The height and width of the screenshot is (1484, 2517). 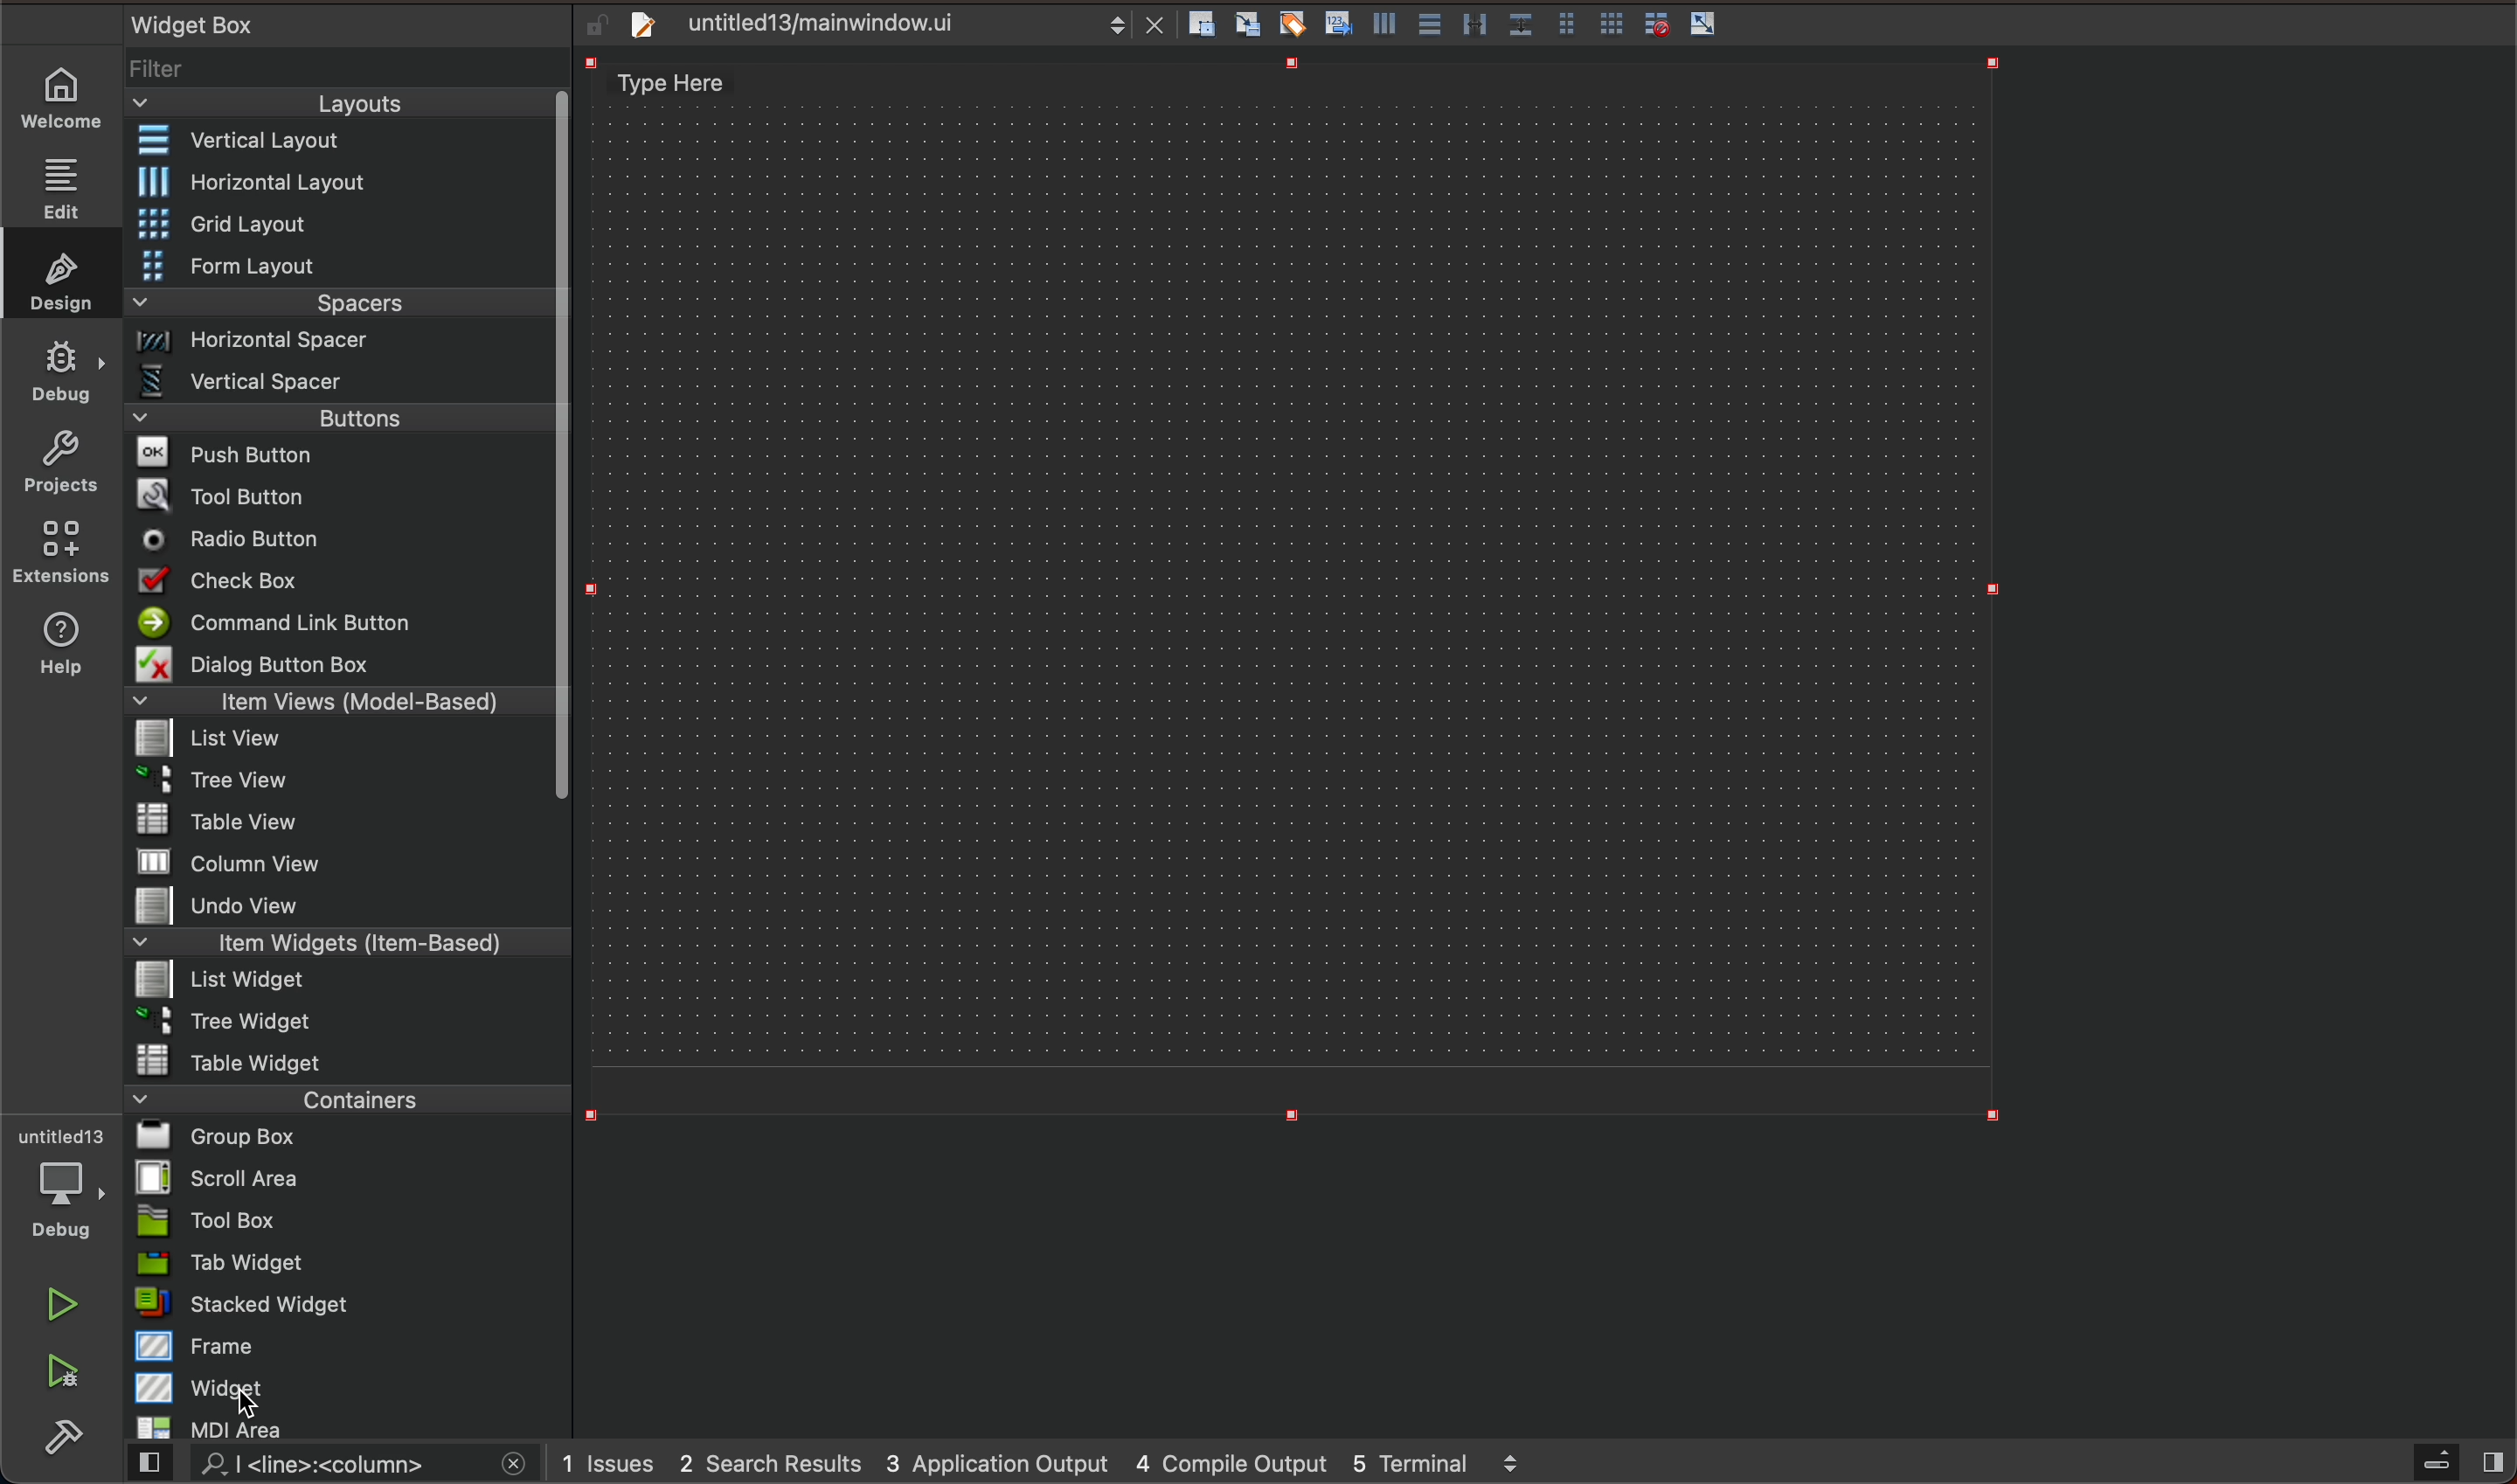 I want to click on dialog button, so click(x=343, y=663).